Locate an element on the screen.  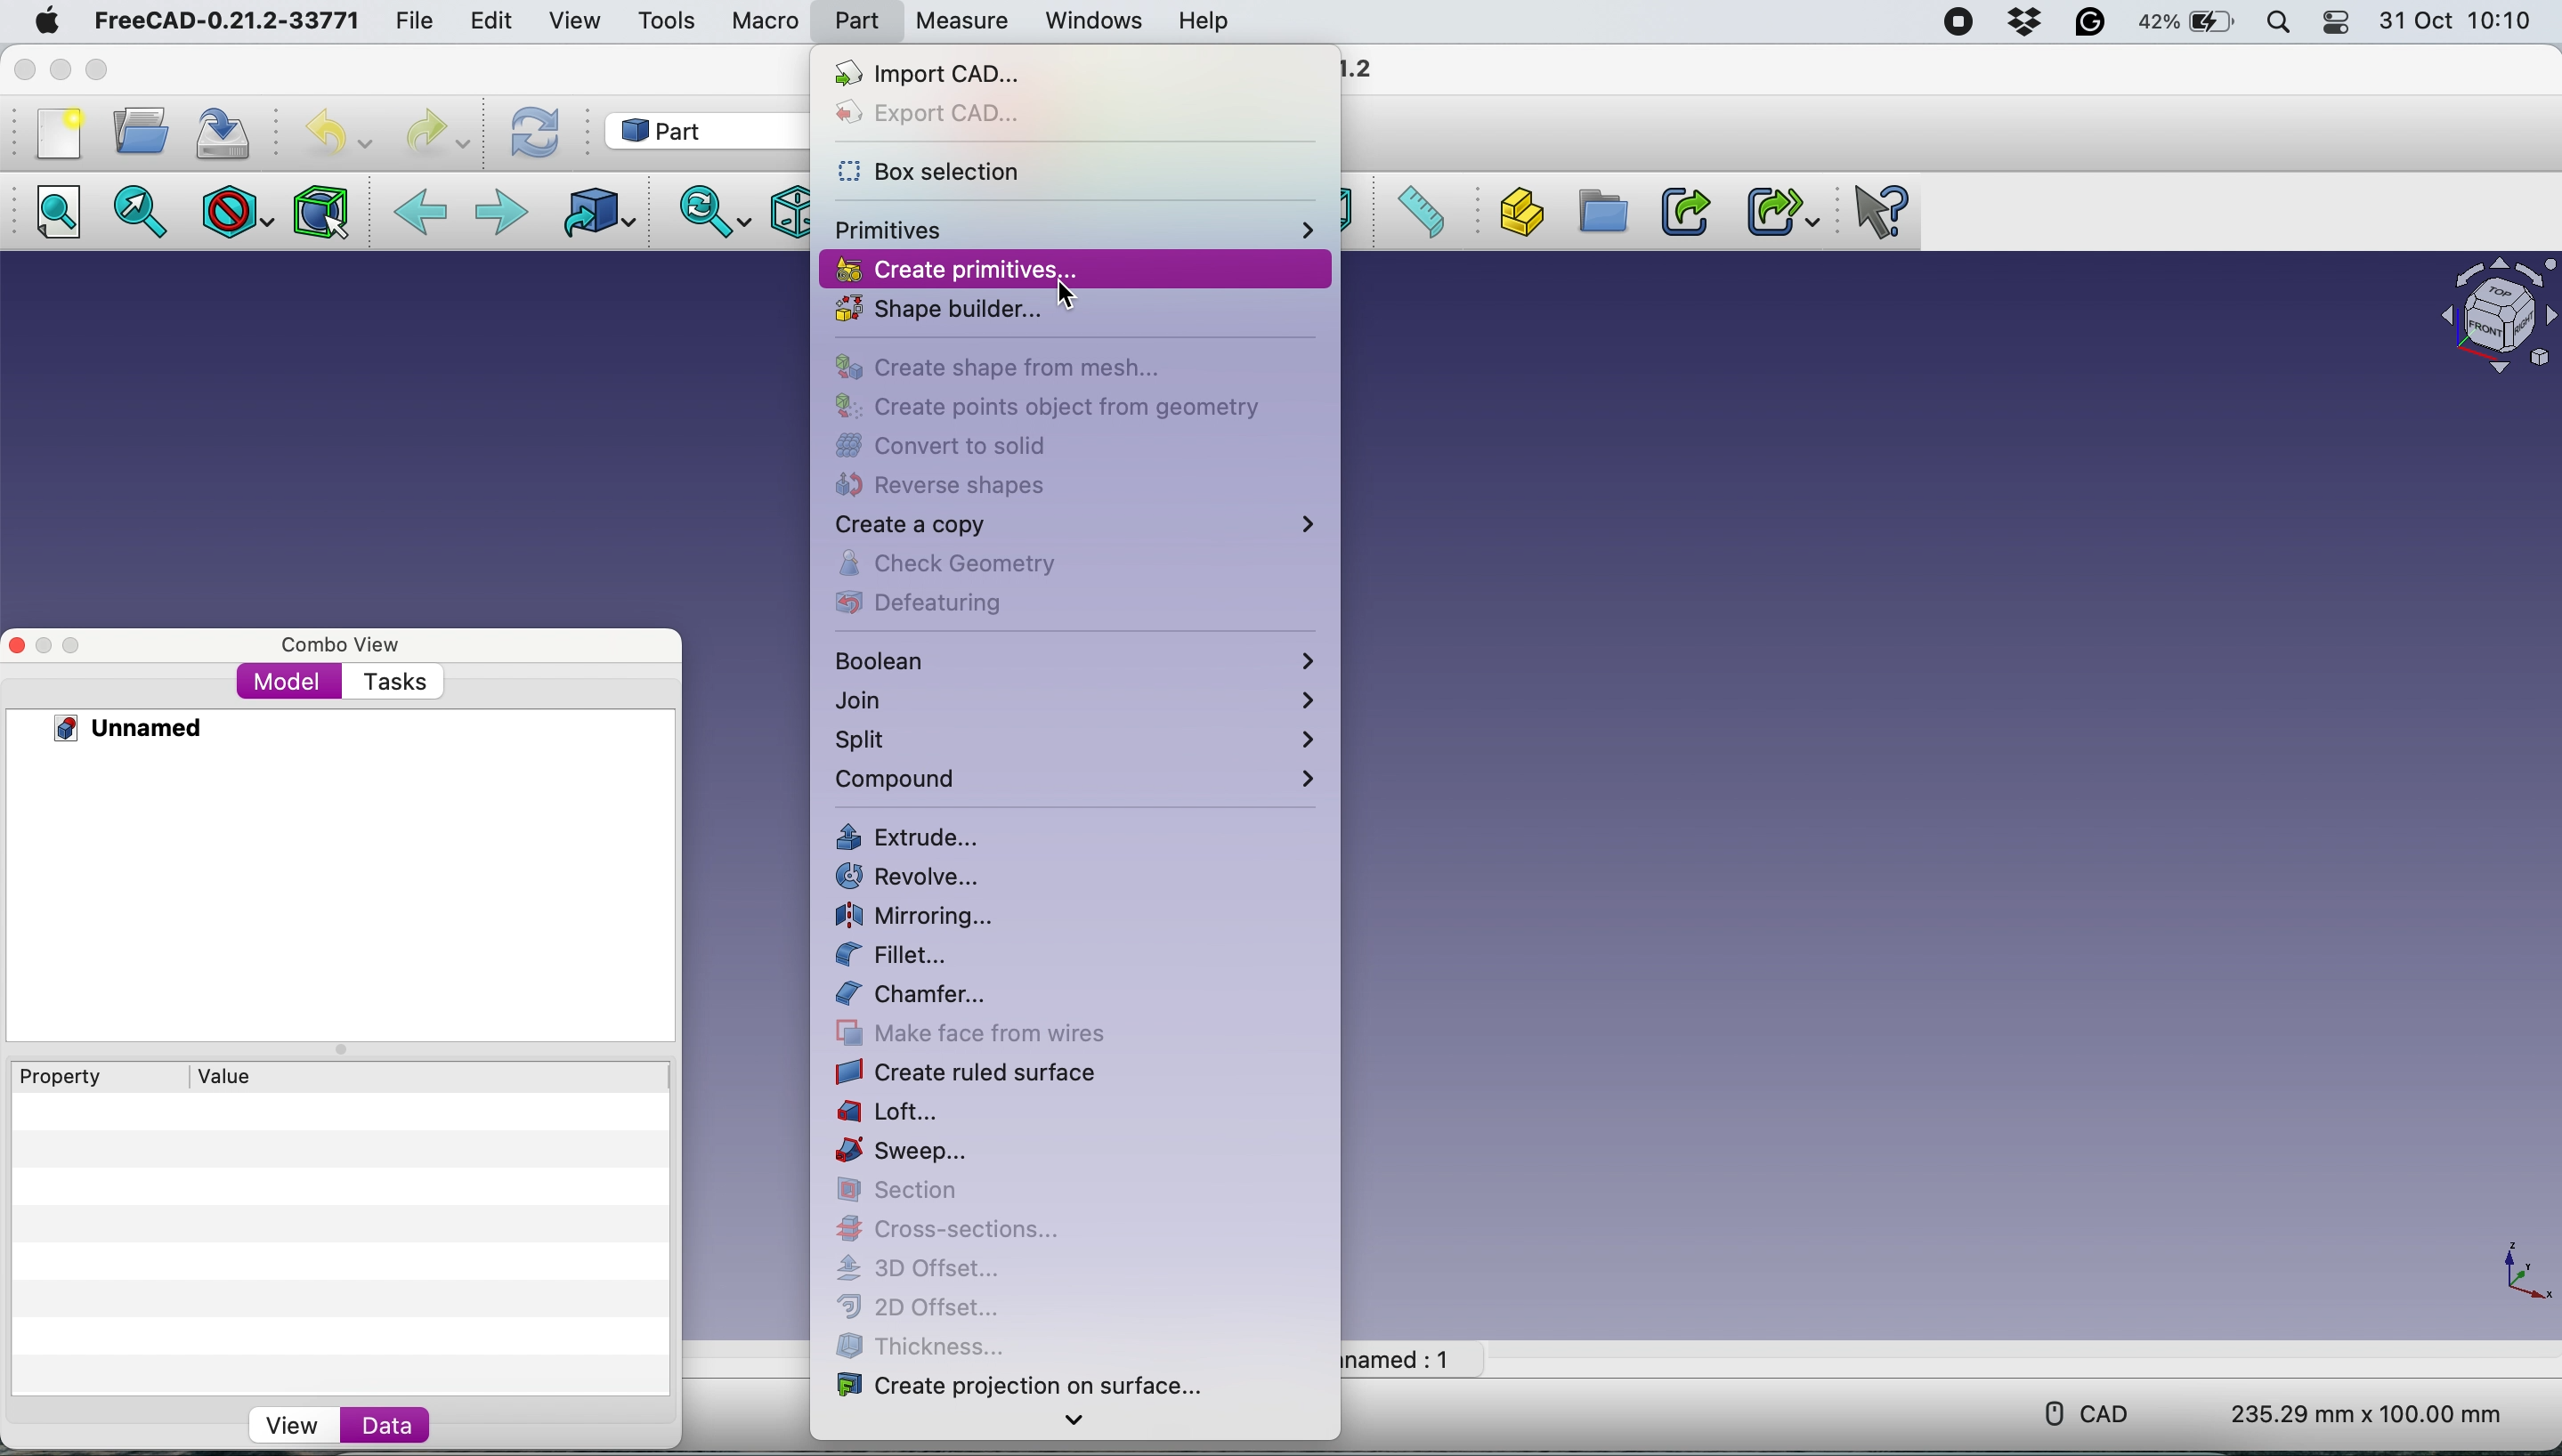
Date and Time is located at coordinates (2460, 20).